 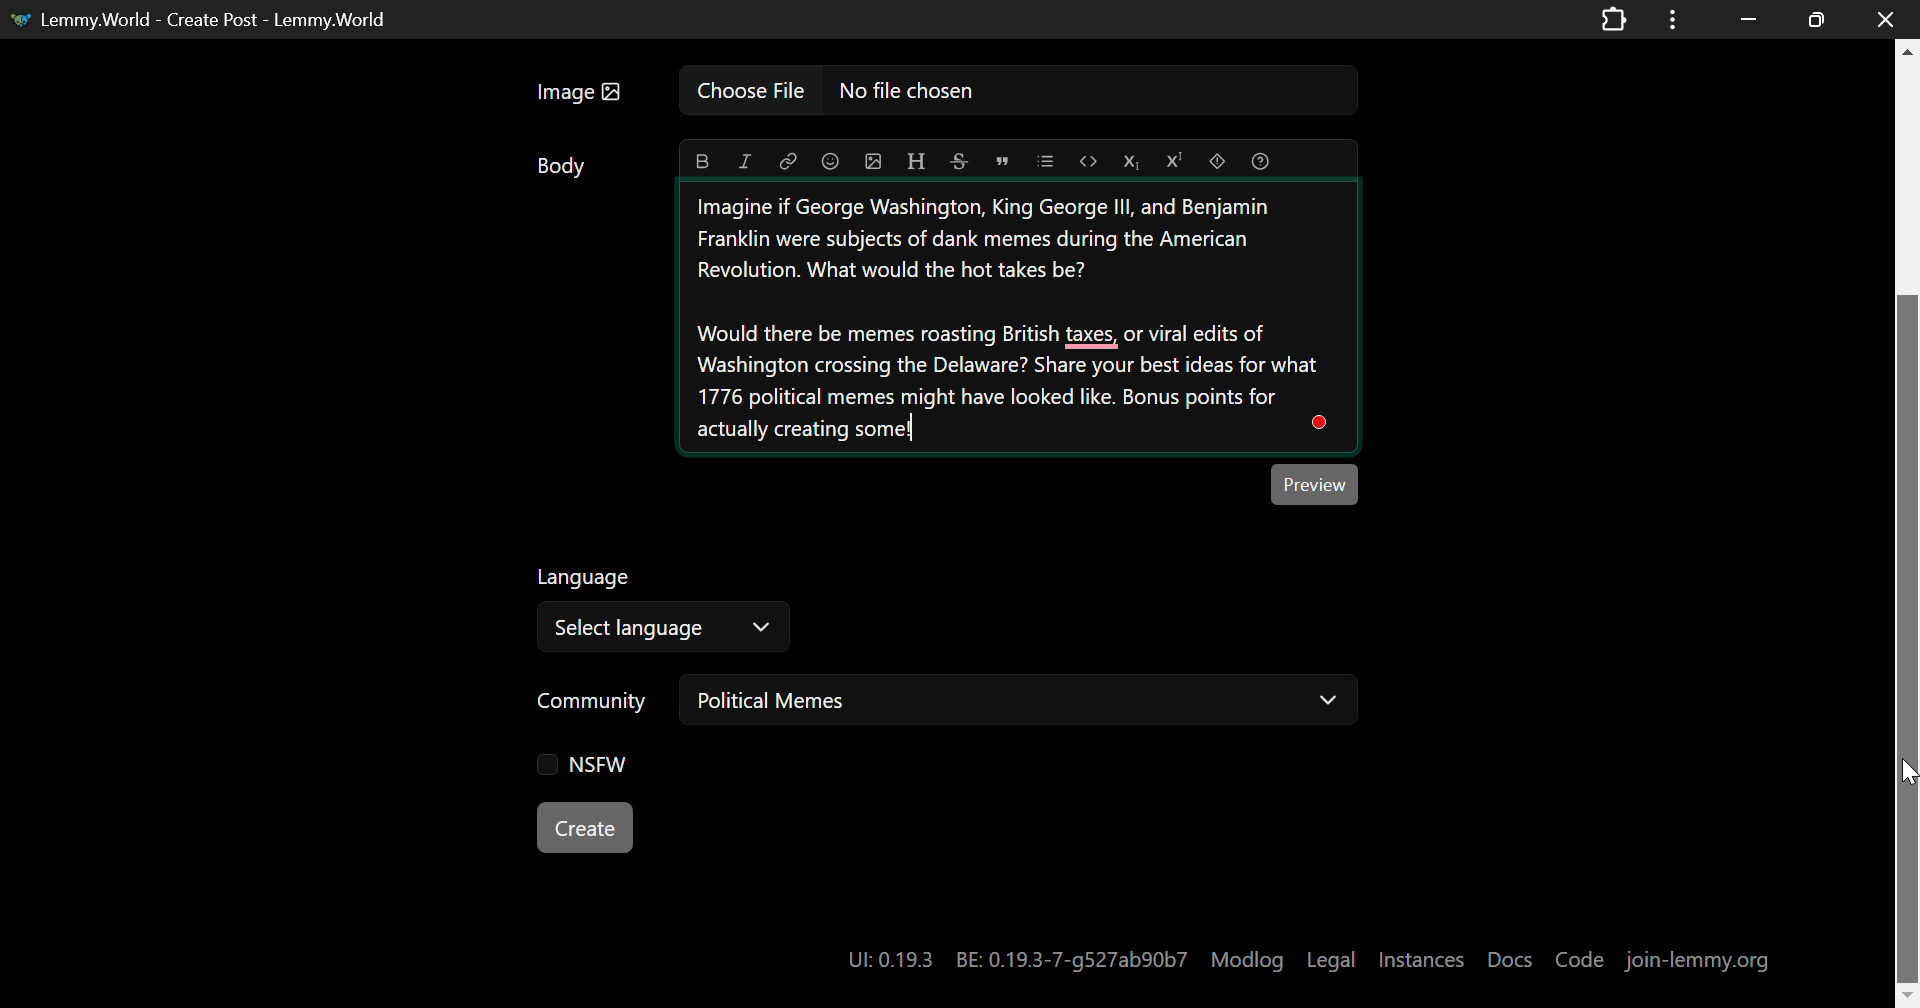 What do you see at coordinates (1813, 20) in the screenshot?
I see `Minimize Window` at bounding box center [1813, 20].